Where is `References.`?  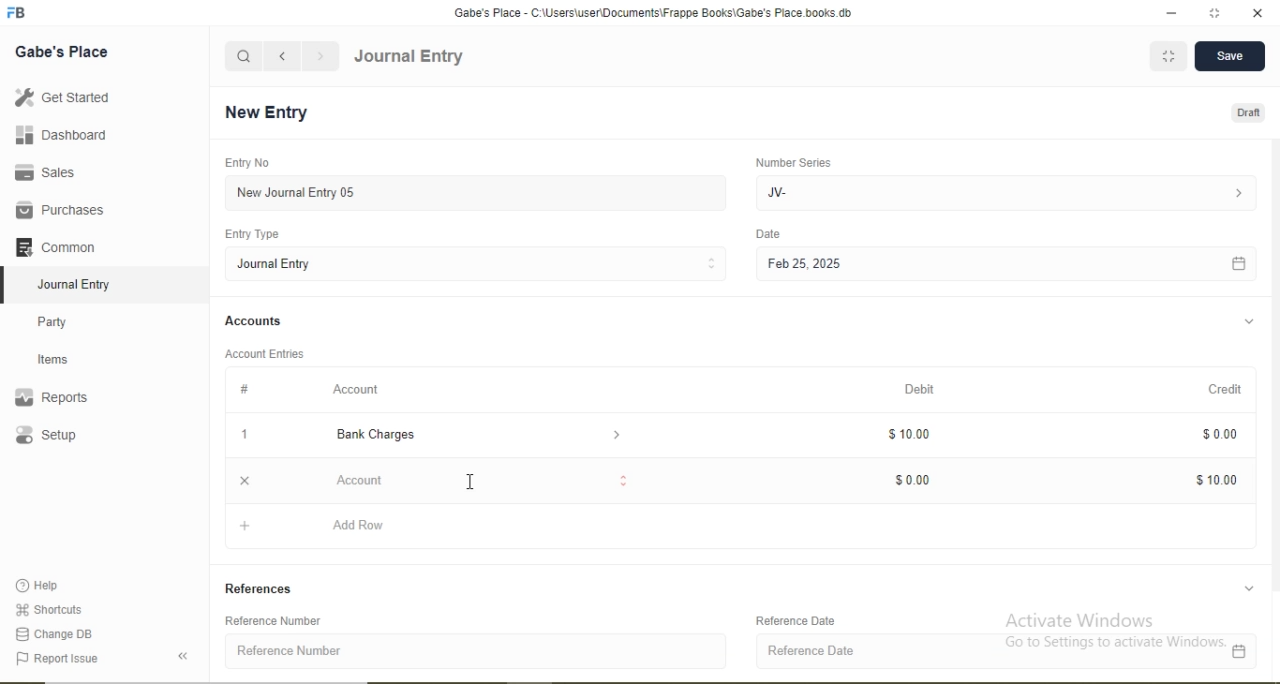
References. is located at coordinates (262, 588).